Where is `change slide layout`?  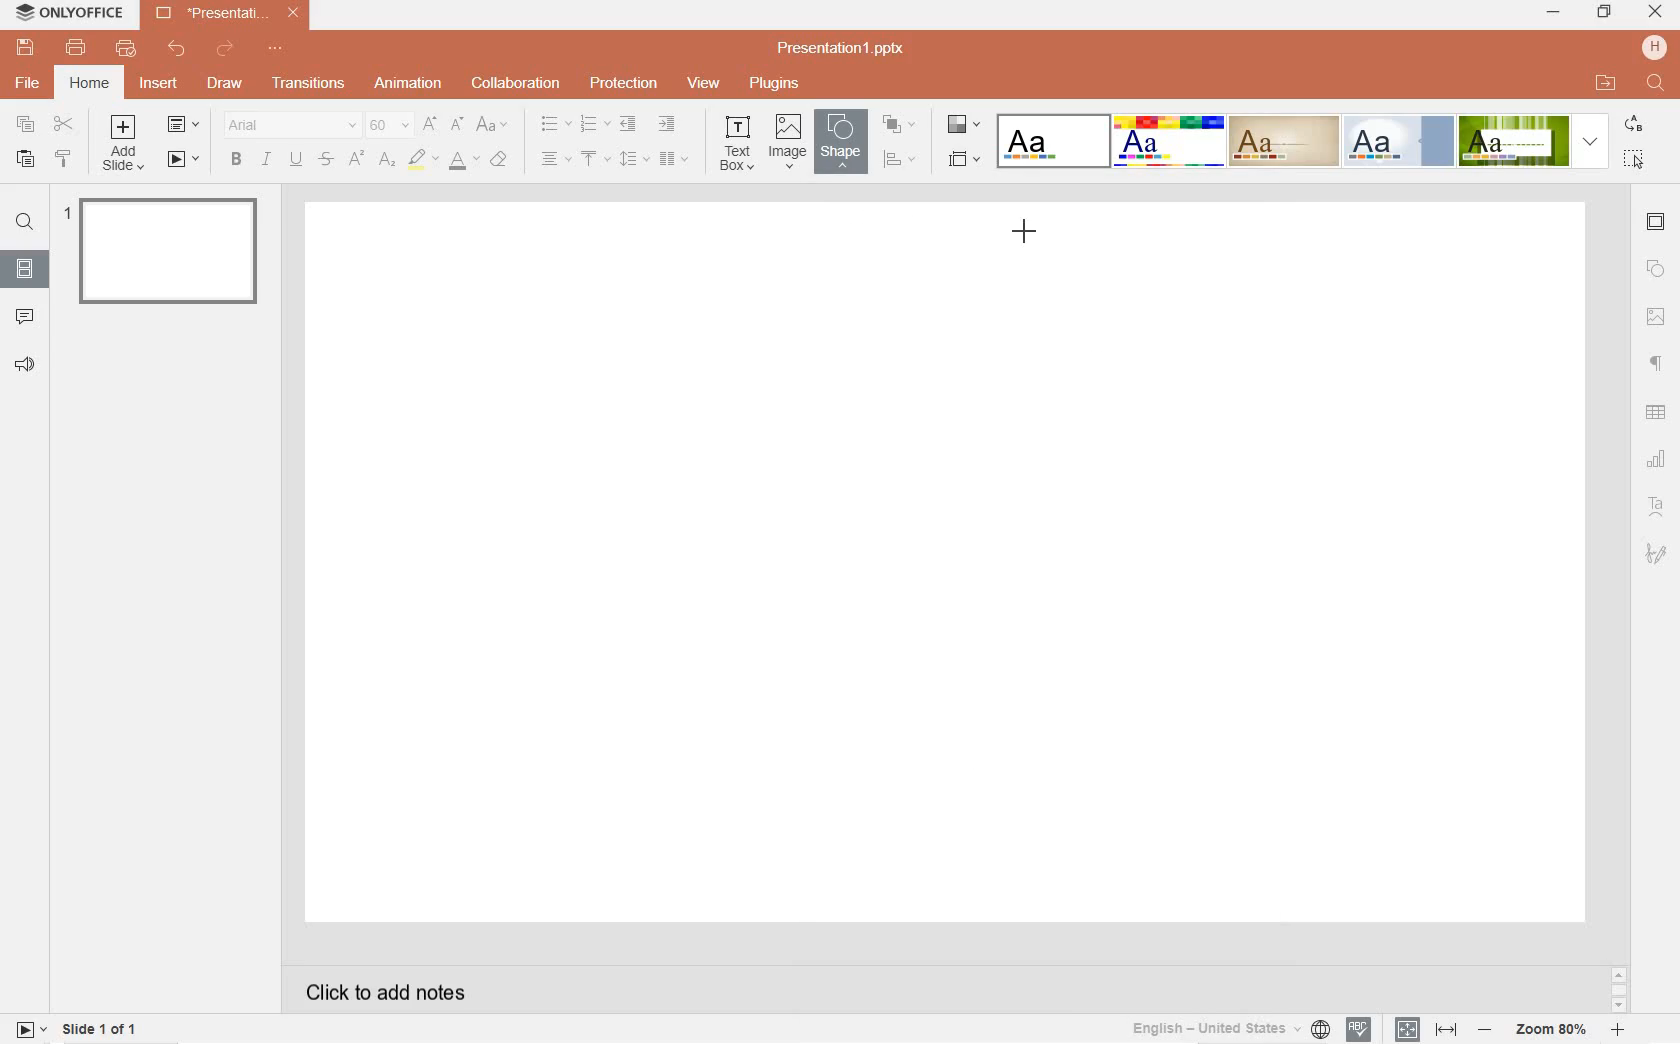 change slide layout is located at coordinates (184, 126).